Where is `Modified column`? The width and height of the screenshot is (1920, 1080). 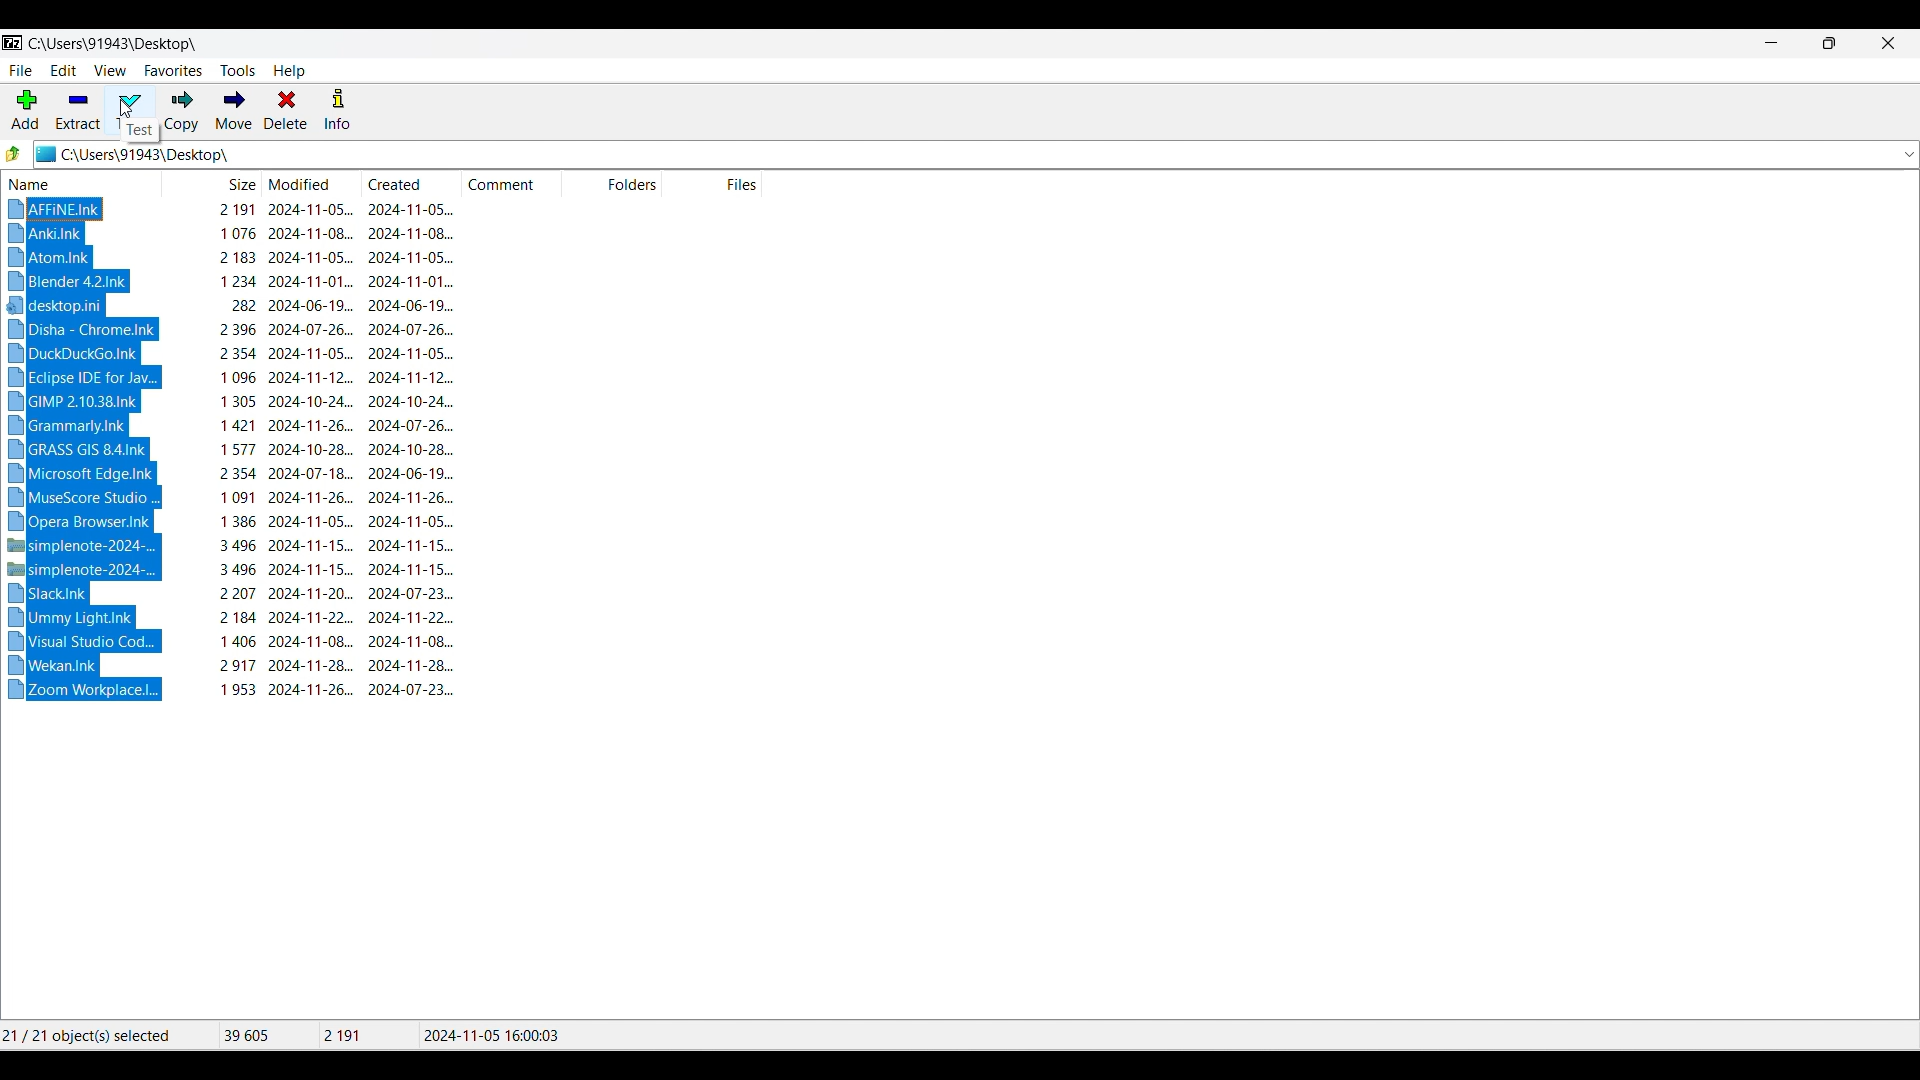 Modified column is located at coordinates (313, 183).